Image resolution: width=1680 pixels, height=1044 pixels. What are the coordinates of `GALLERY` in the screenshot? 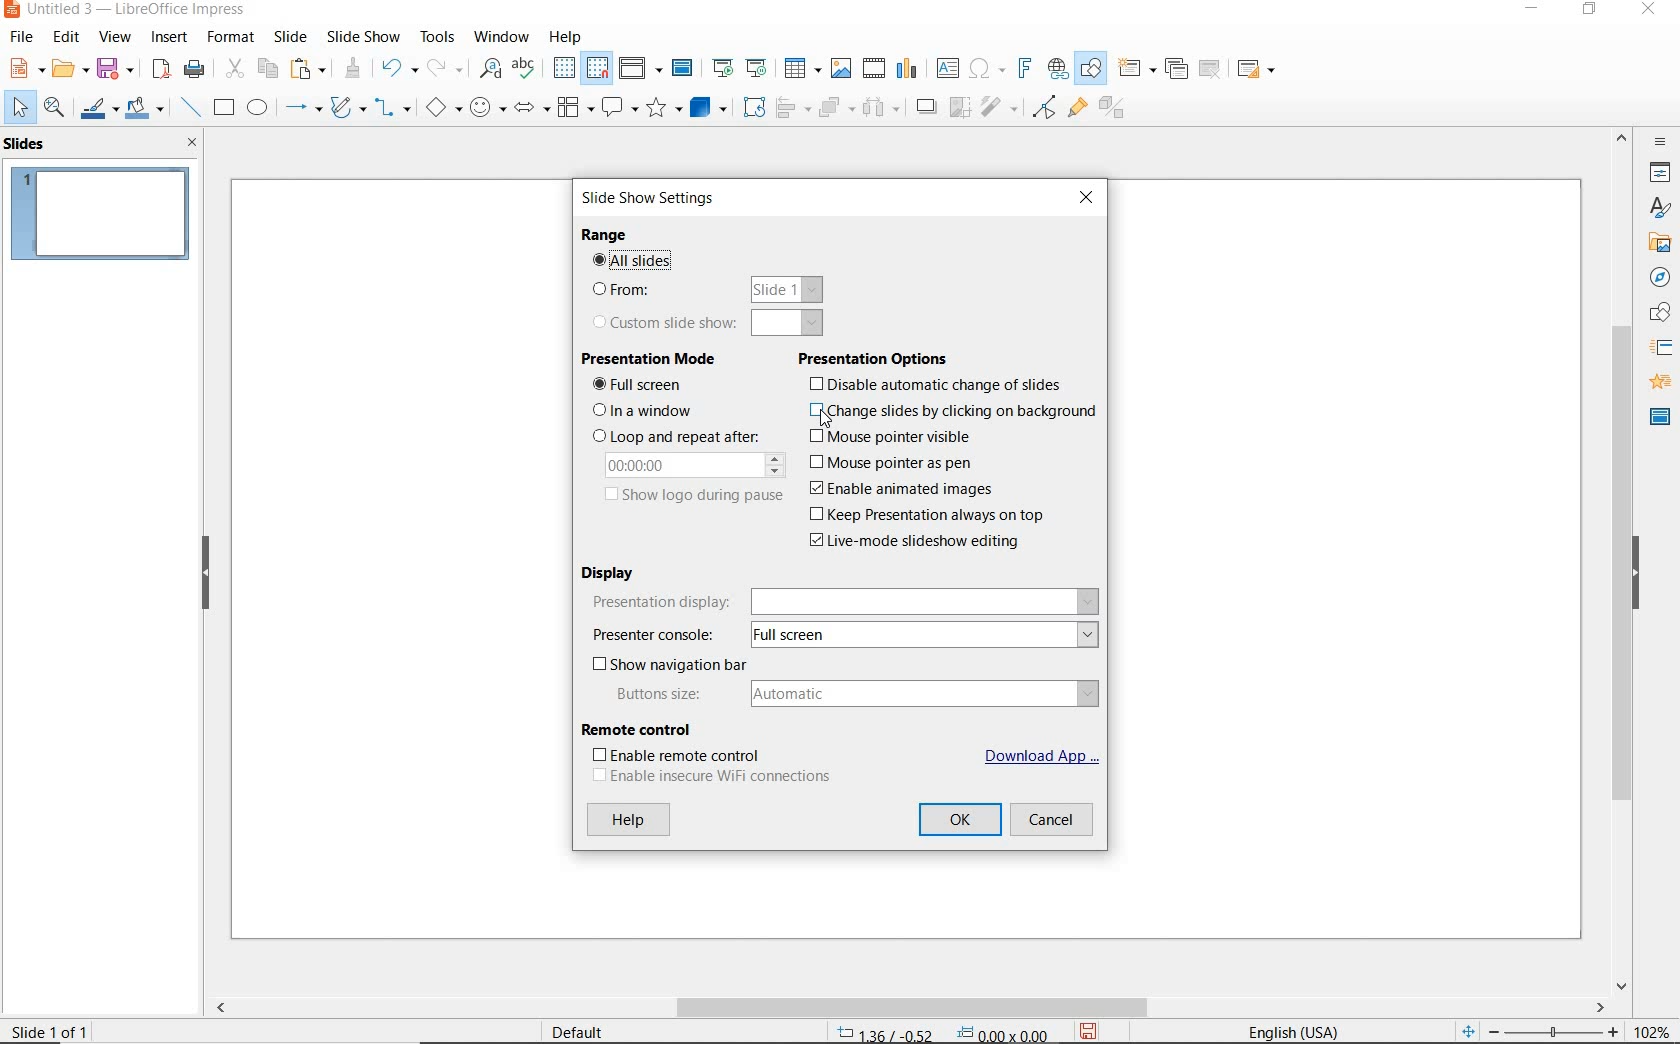 It's located at (1659, 242).